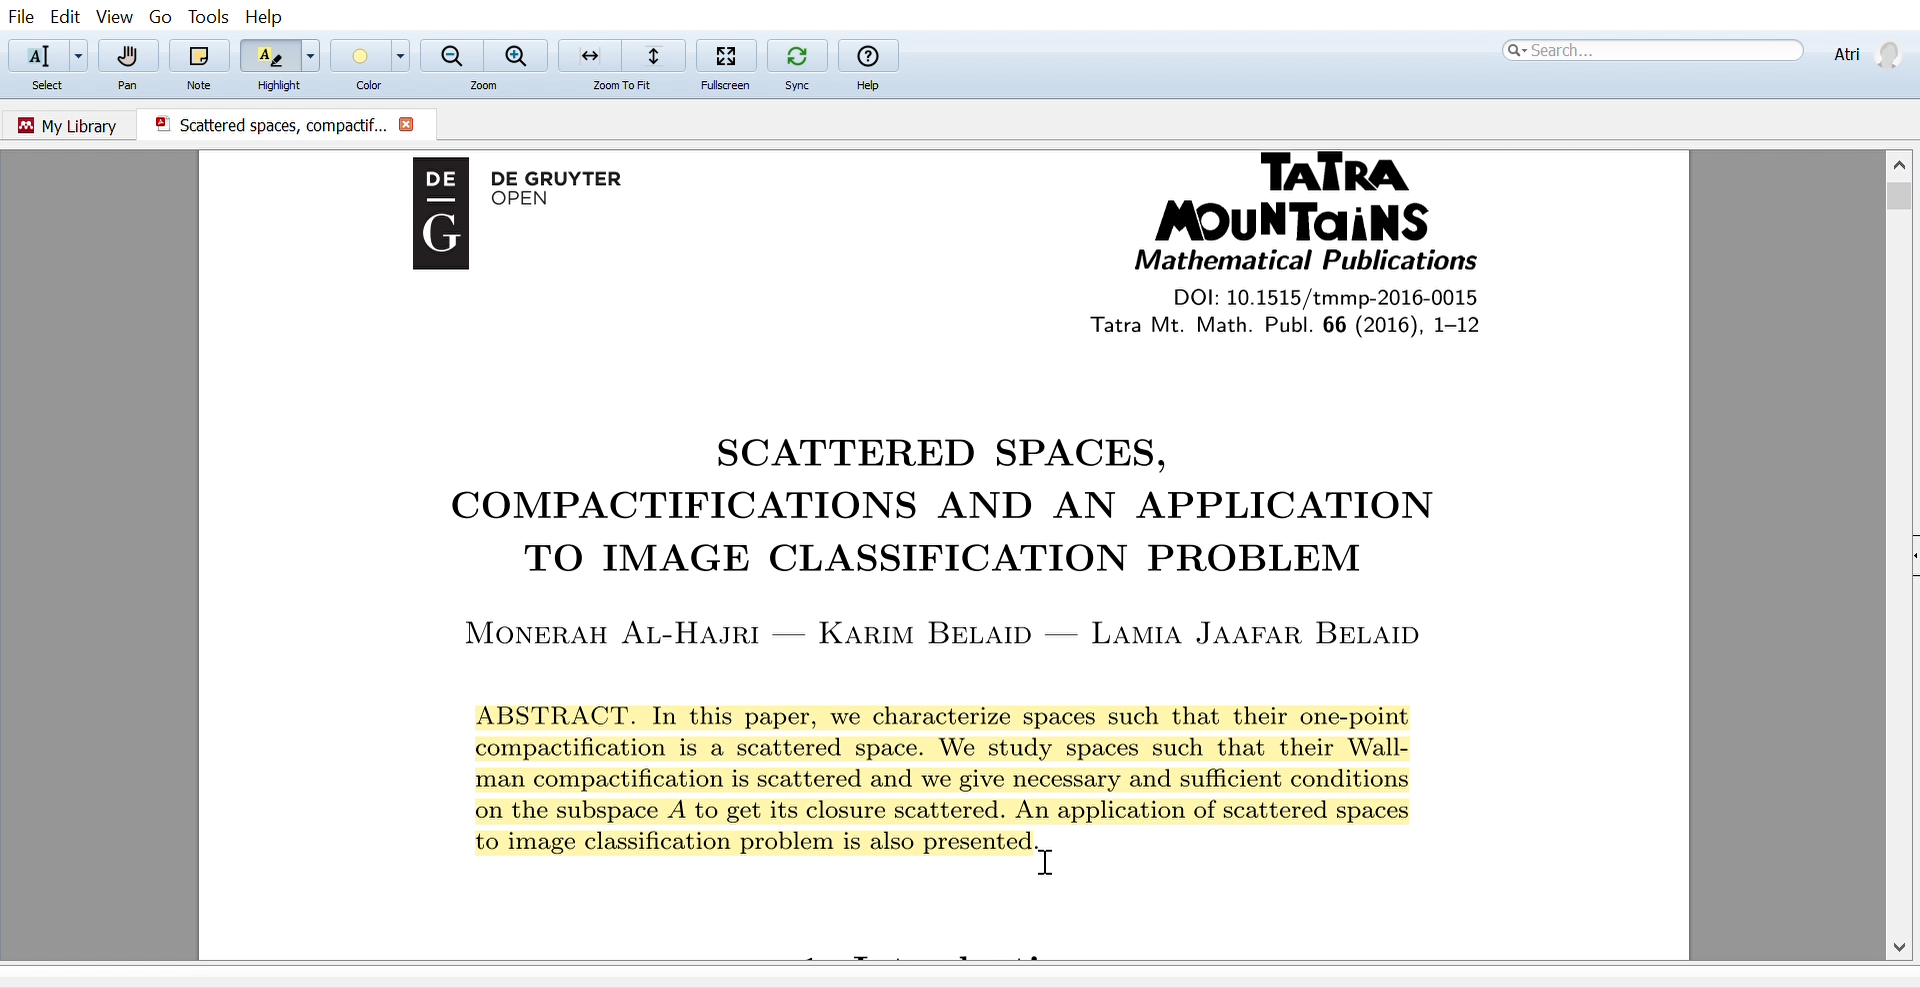  What do you see at coordinates (64, 16) in the screenshot?
I see `Edit` at bounding box center [64, 16].